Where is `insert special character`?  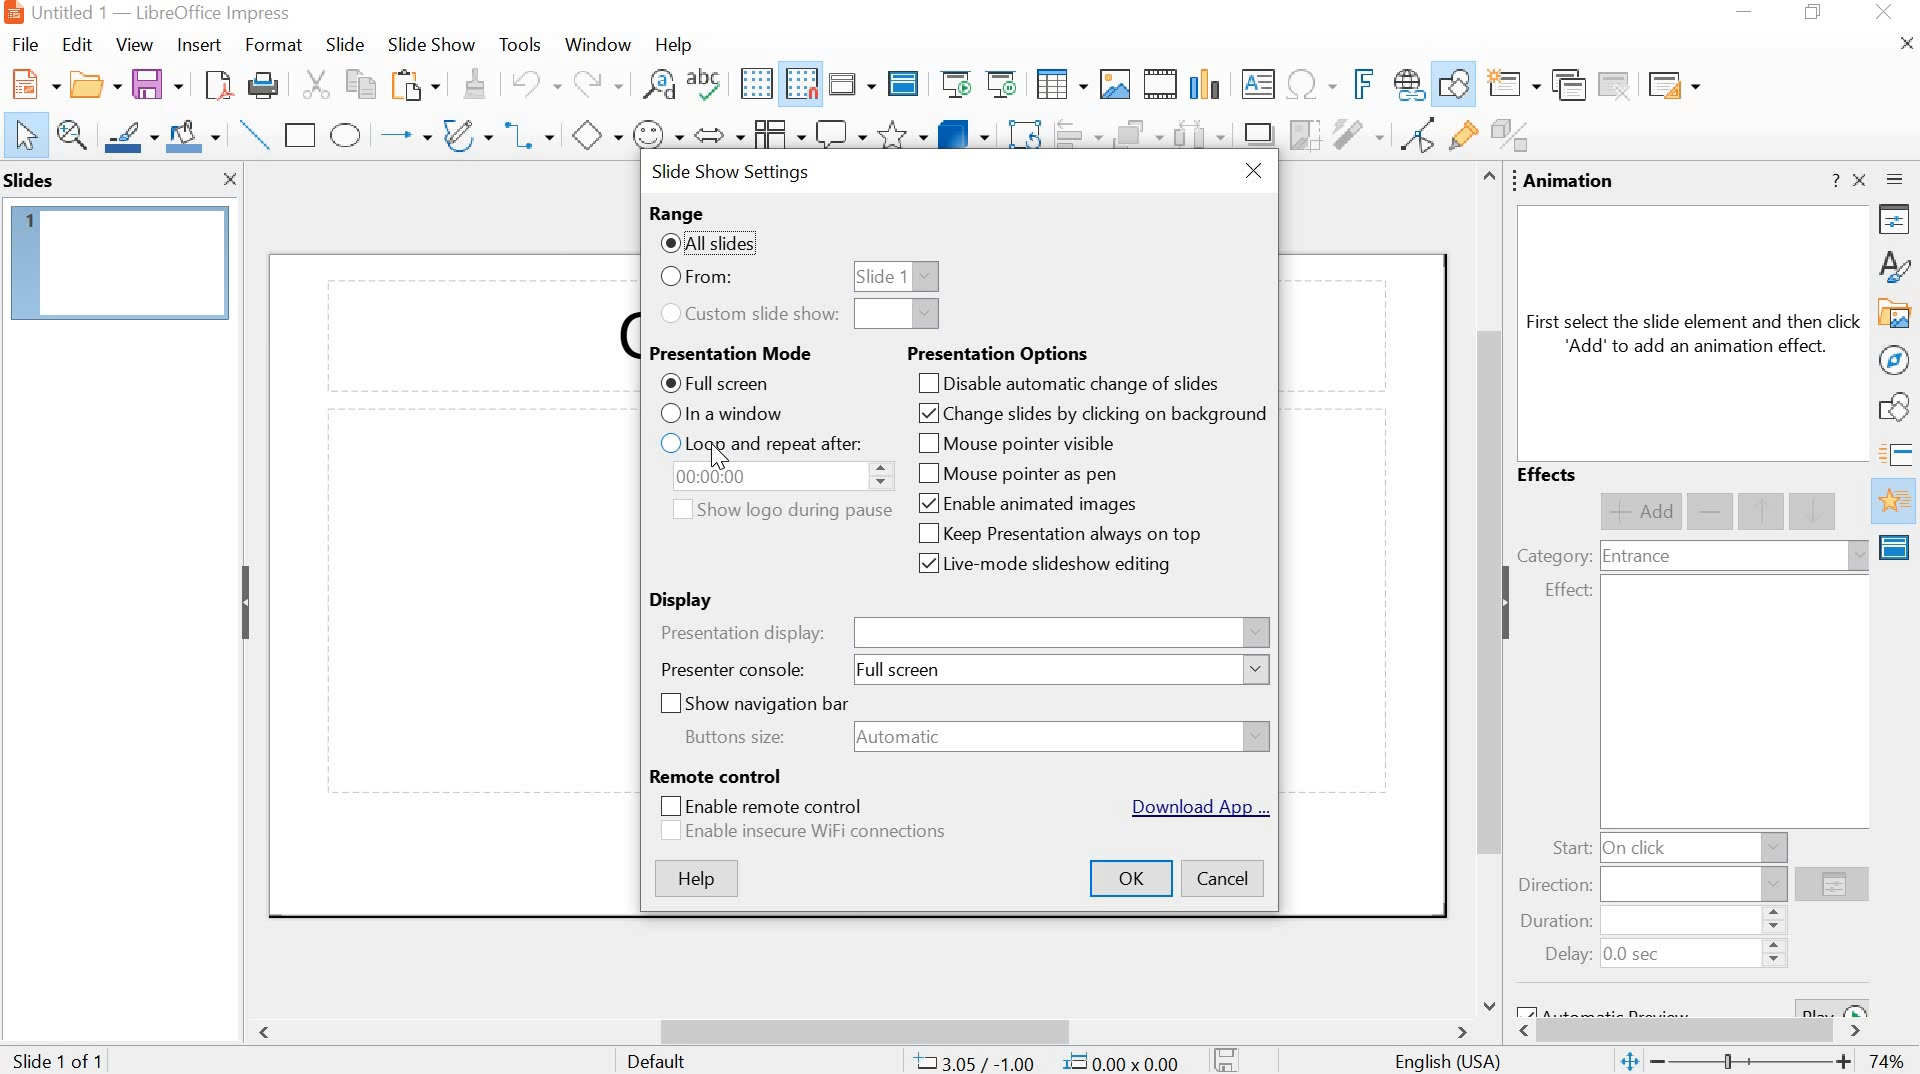
insert special character is located at coordinates (1309, 84).